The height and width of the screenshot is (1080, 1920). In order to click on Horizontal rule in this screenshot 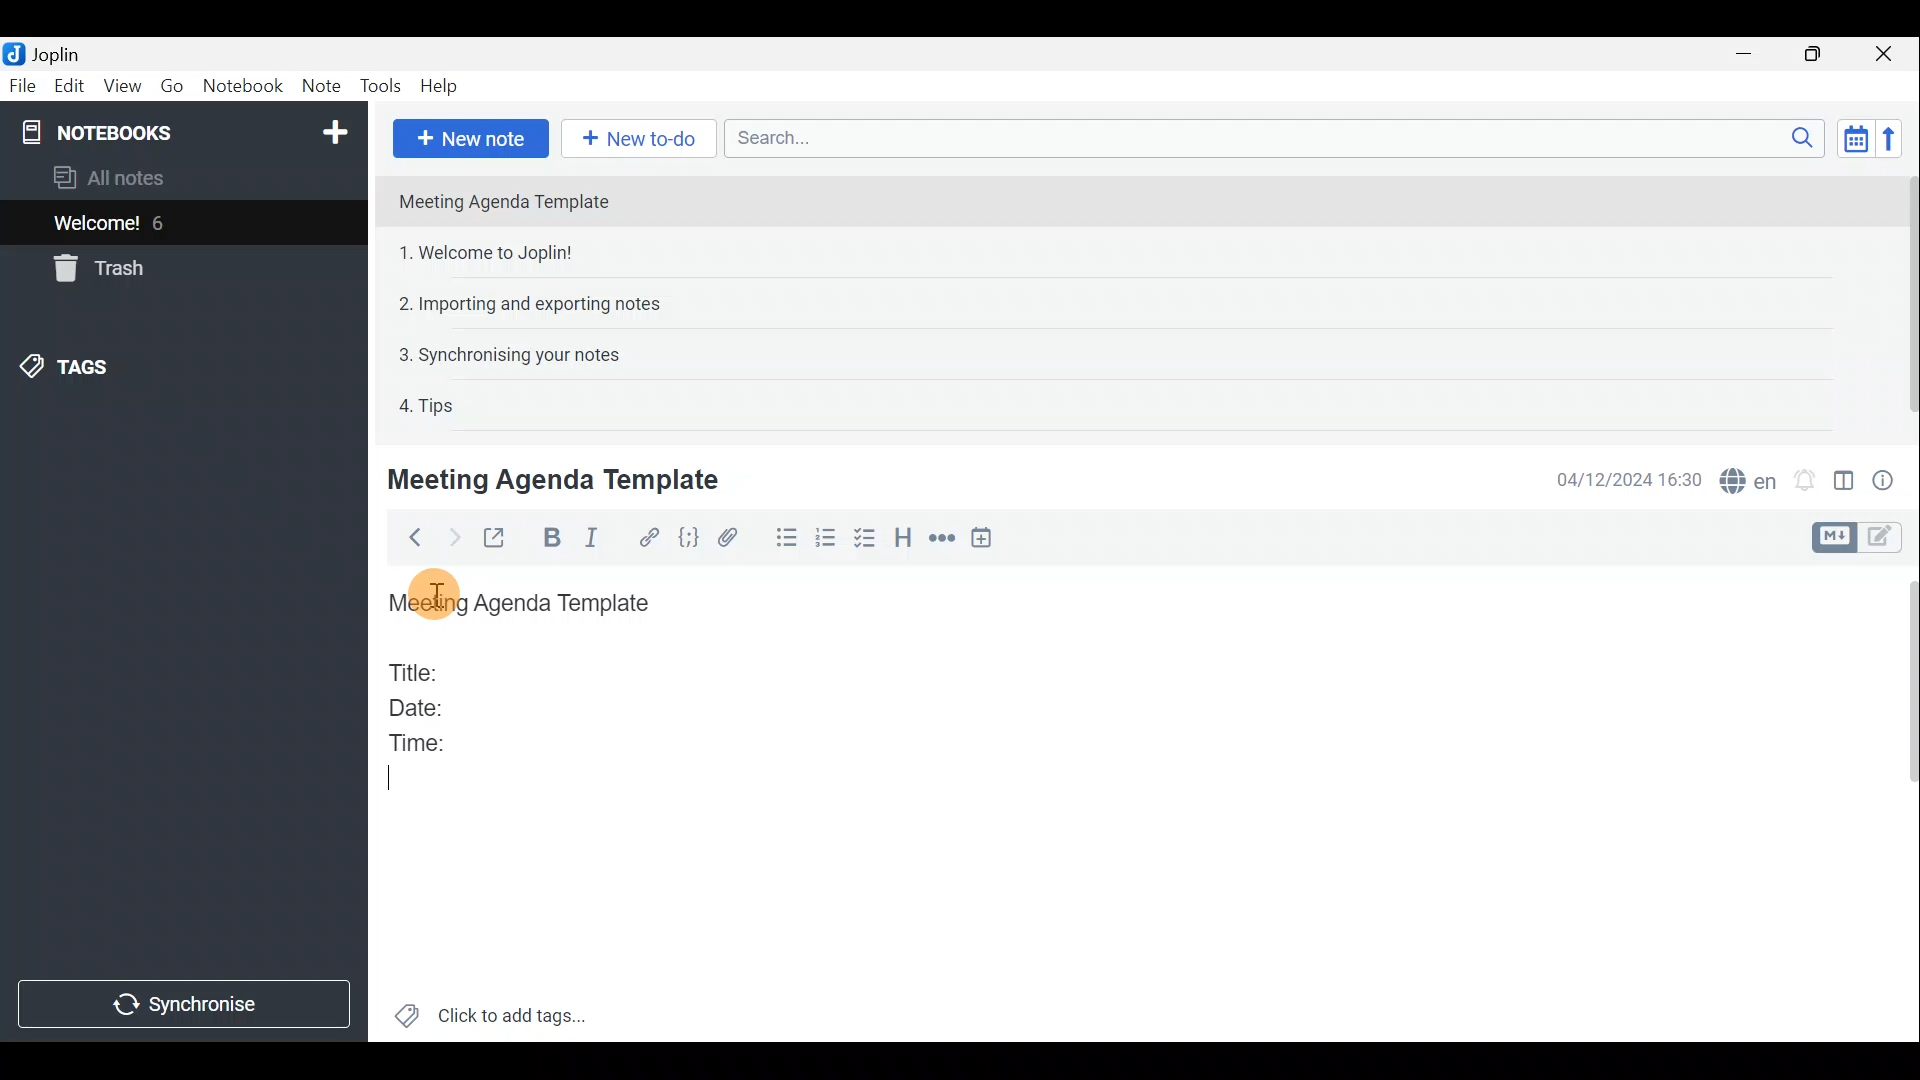, I will do `click(945, 540)`.